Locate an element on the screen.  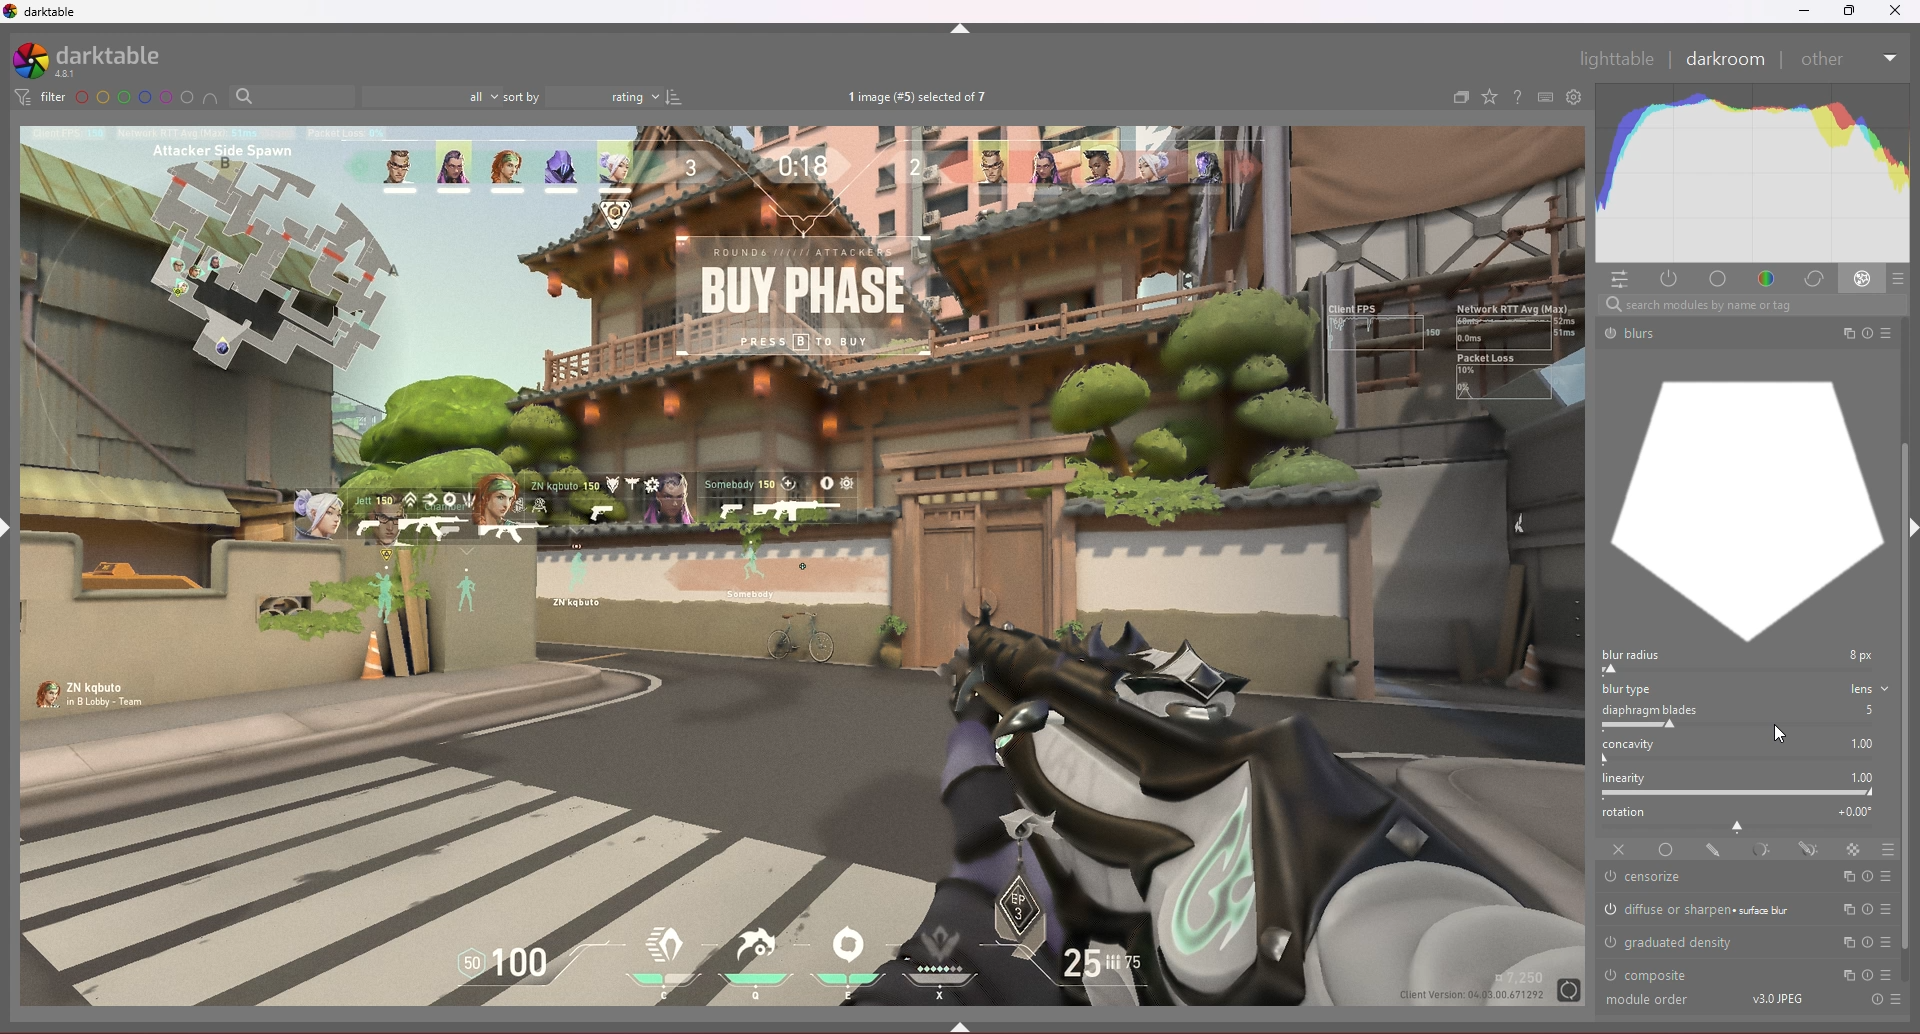
photo is located at coordinates (802, 565).